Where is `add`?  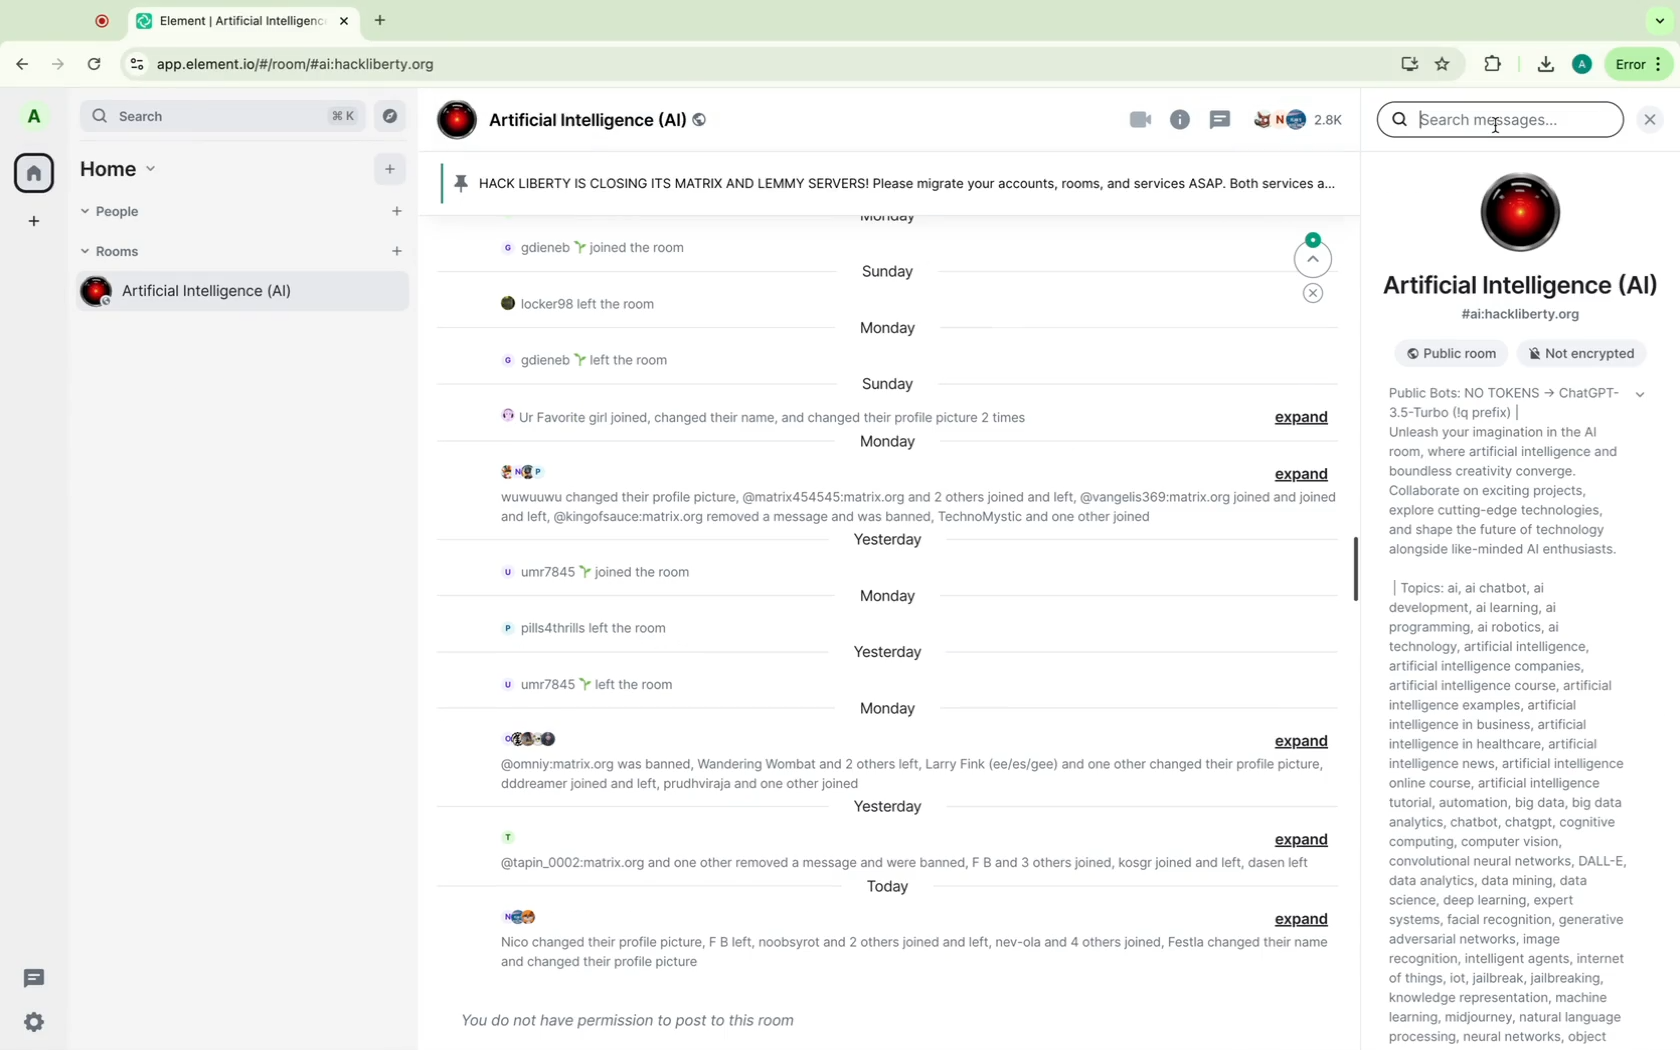
add is located at coordinates (390, 174).